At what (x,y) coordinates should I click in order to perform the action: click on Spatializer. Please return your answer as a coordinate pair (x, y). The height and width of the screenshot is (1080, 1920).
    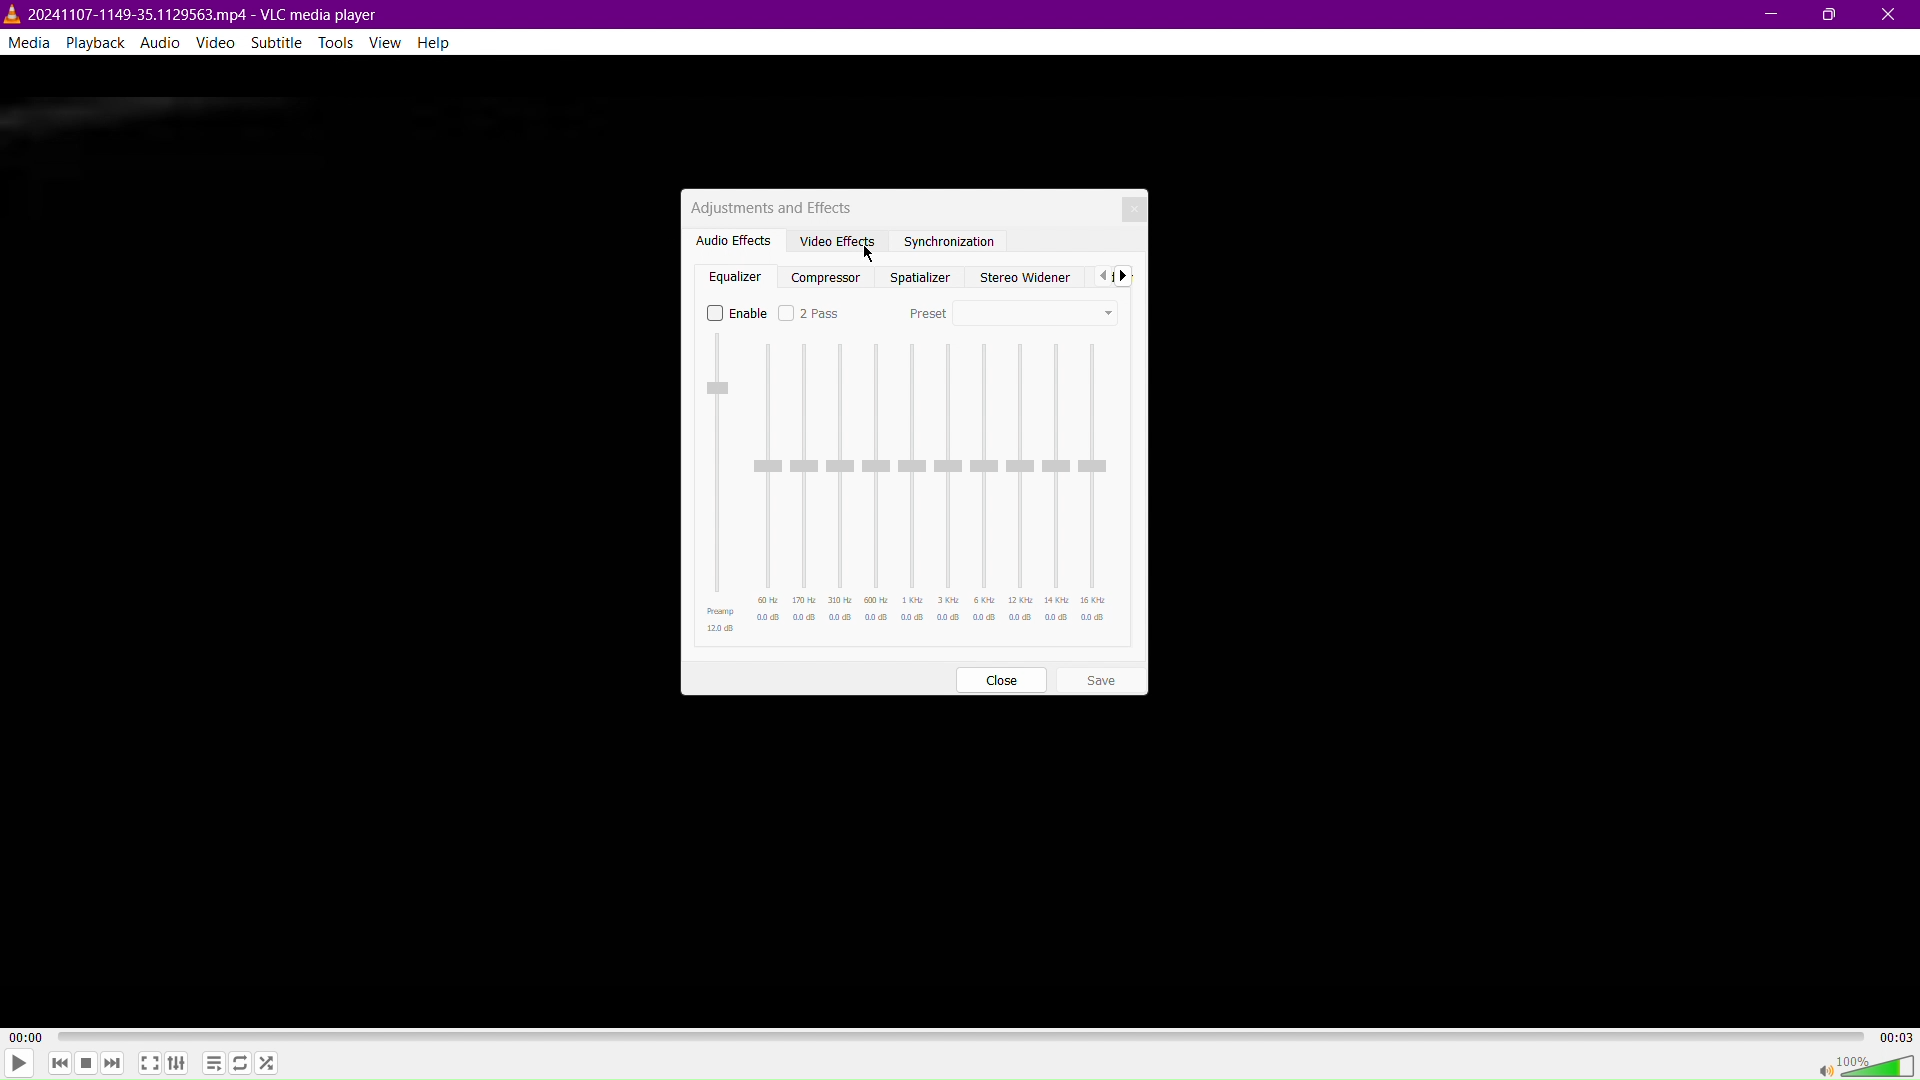
    Looking at the image, I should click on (918, 275).